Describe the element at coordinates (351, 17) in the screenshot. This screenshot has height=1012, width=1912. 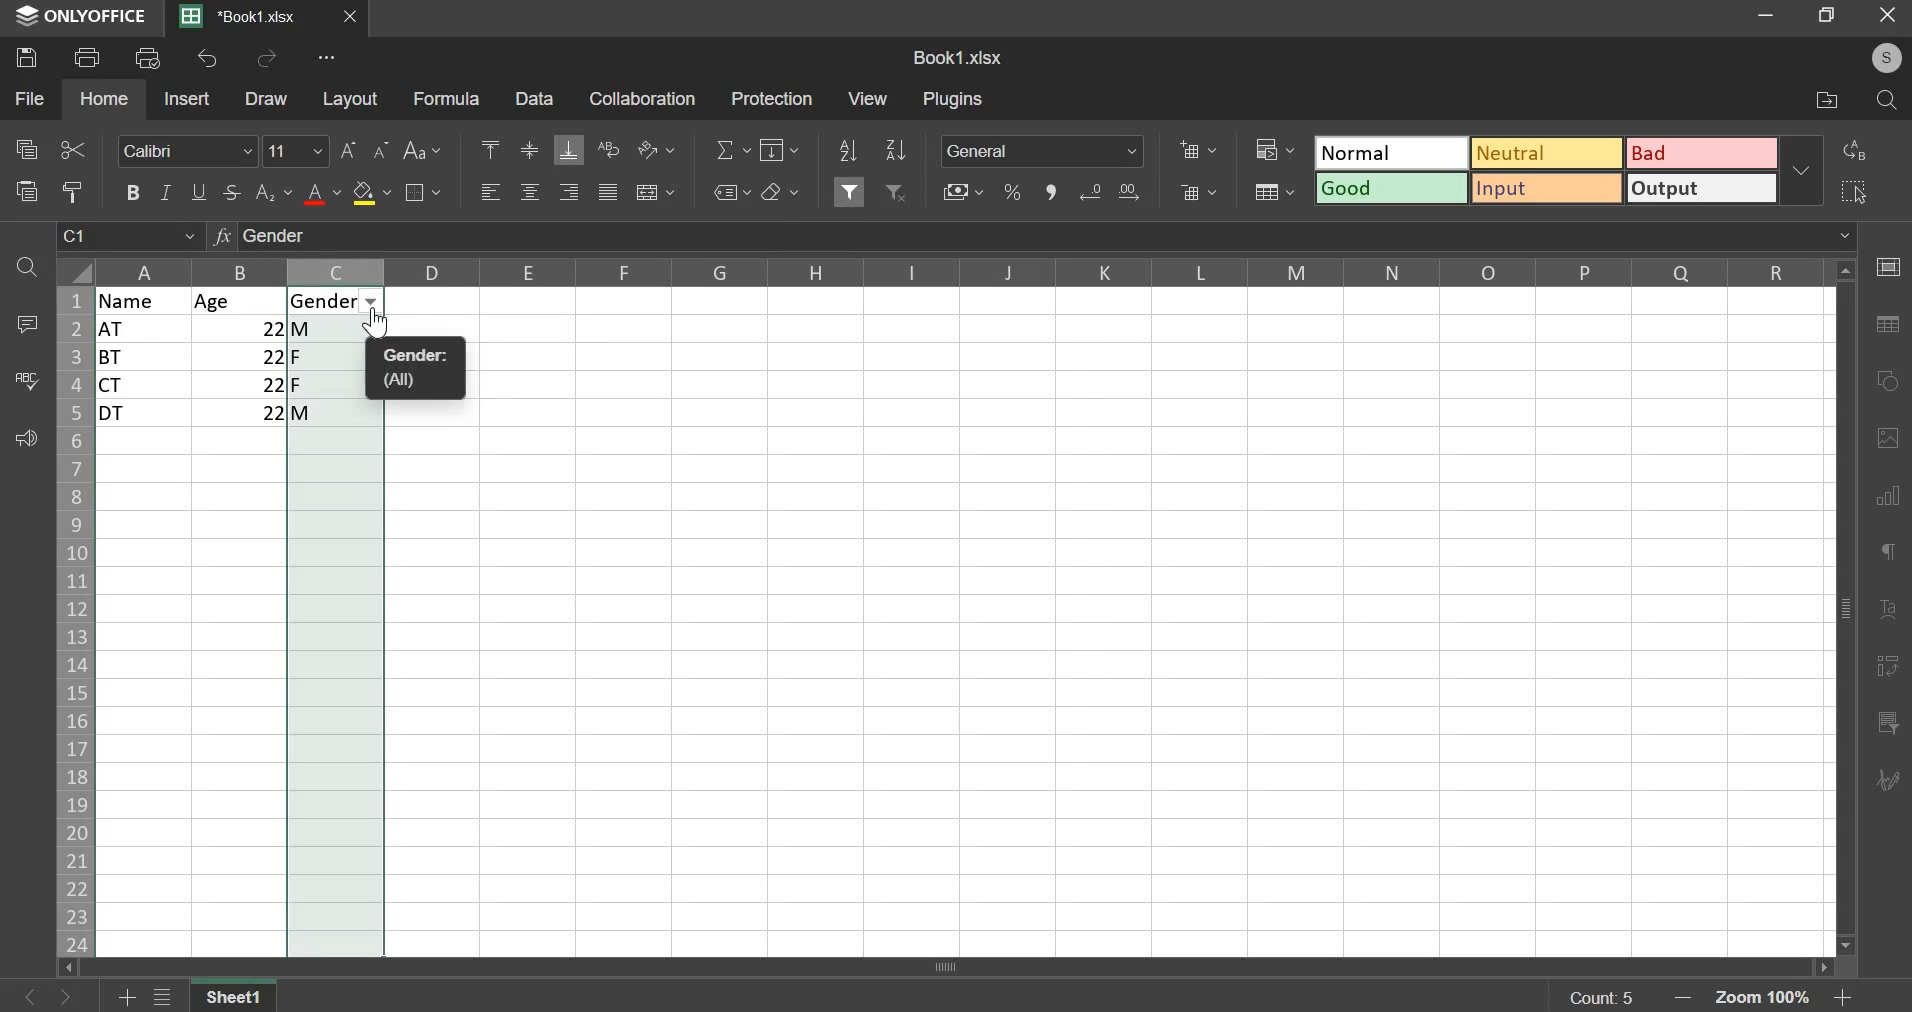
I see `closes` at that location.